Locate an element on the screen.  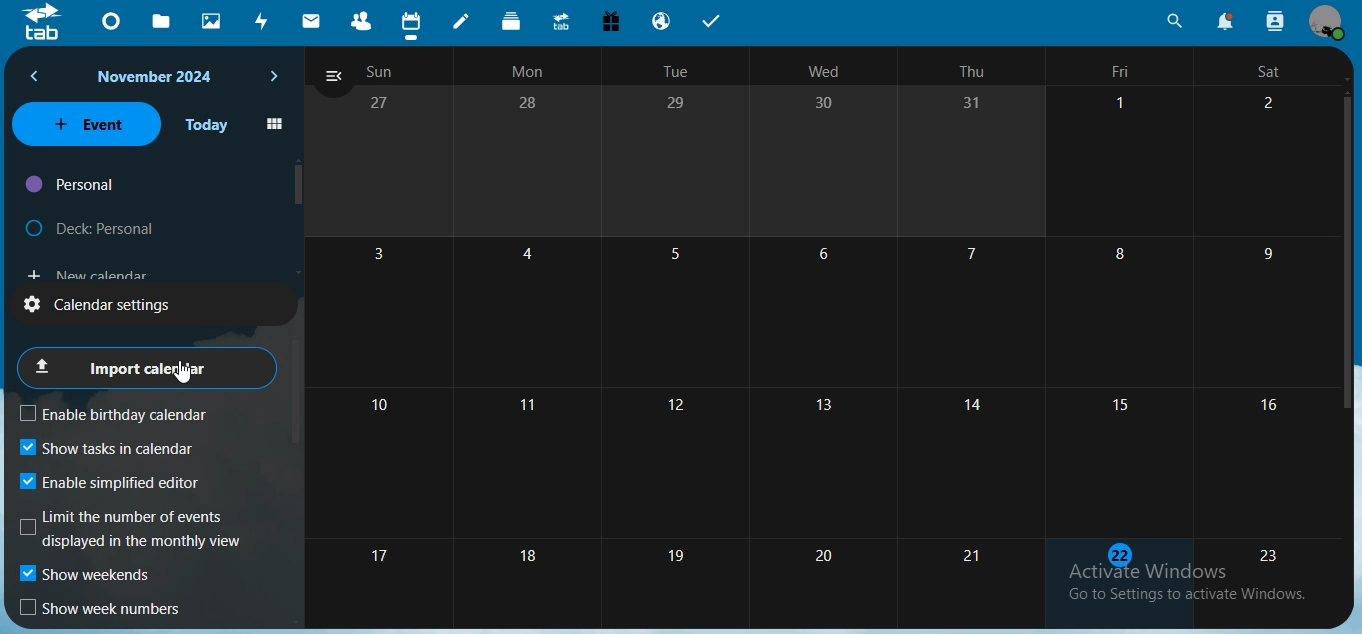
calendar settings is located at coordinates (117, 303).